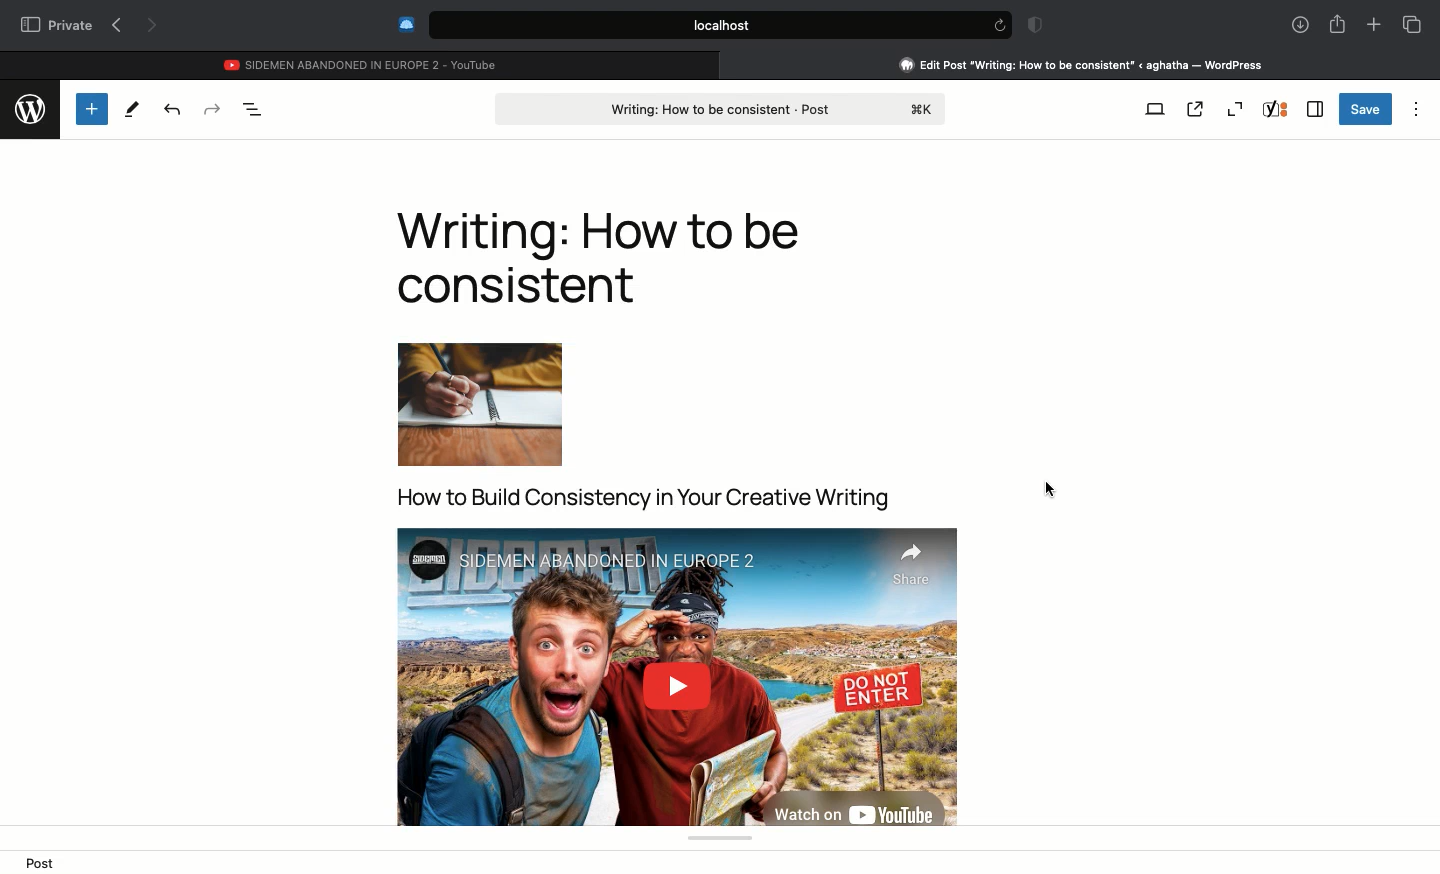 The image size is (1440, 874). Describe the element at coordinates (485, 403) in the screenshot. I see `image` at that location.